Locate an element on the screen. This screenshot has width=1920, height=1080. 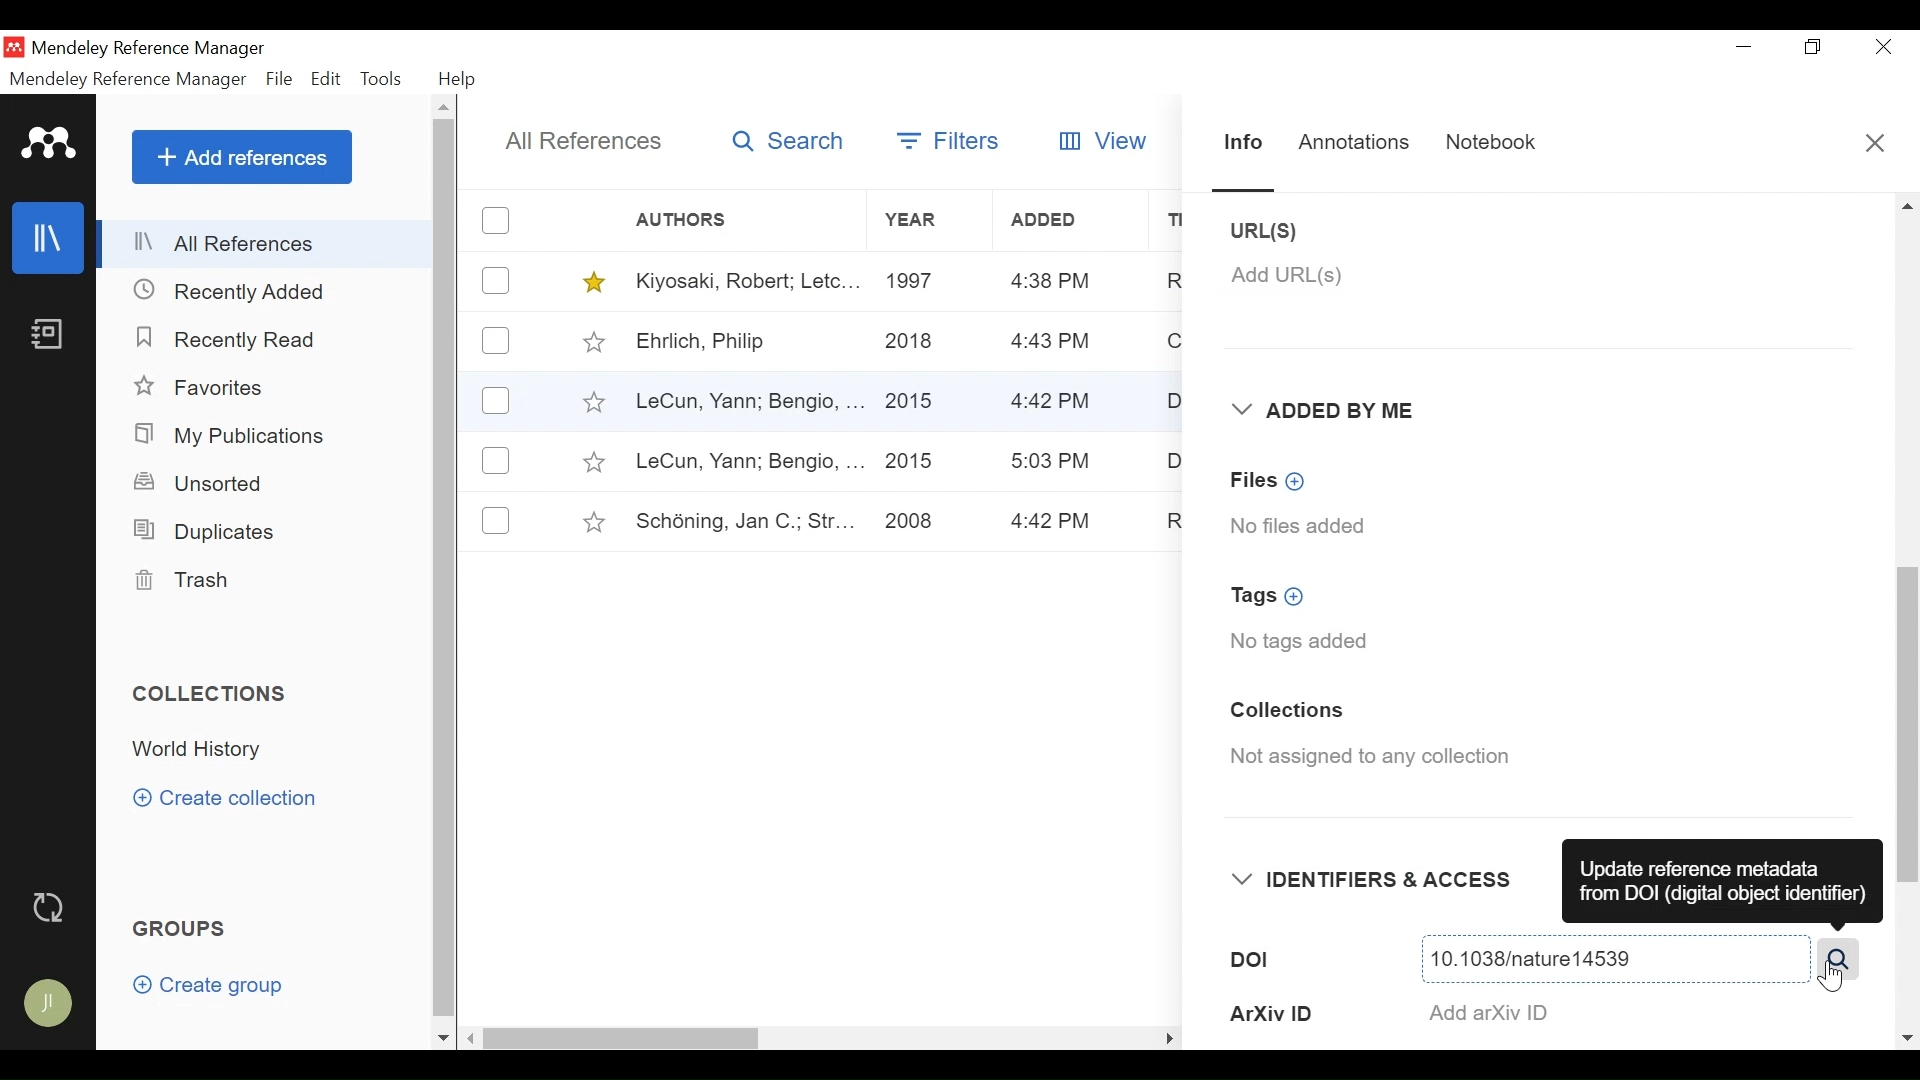
Toggle Favorites is located at coordinates (595, 282).